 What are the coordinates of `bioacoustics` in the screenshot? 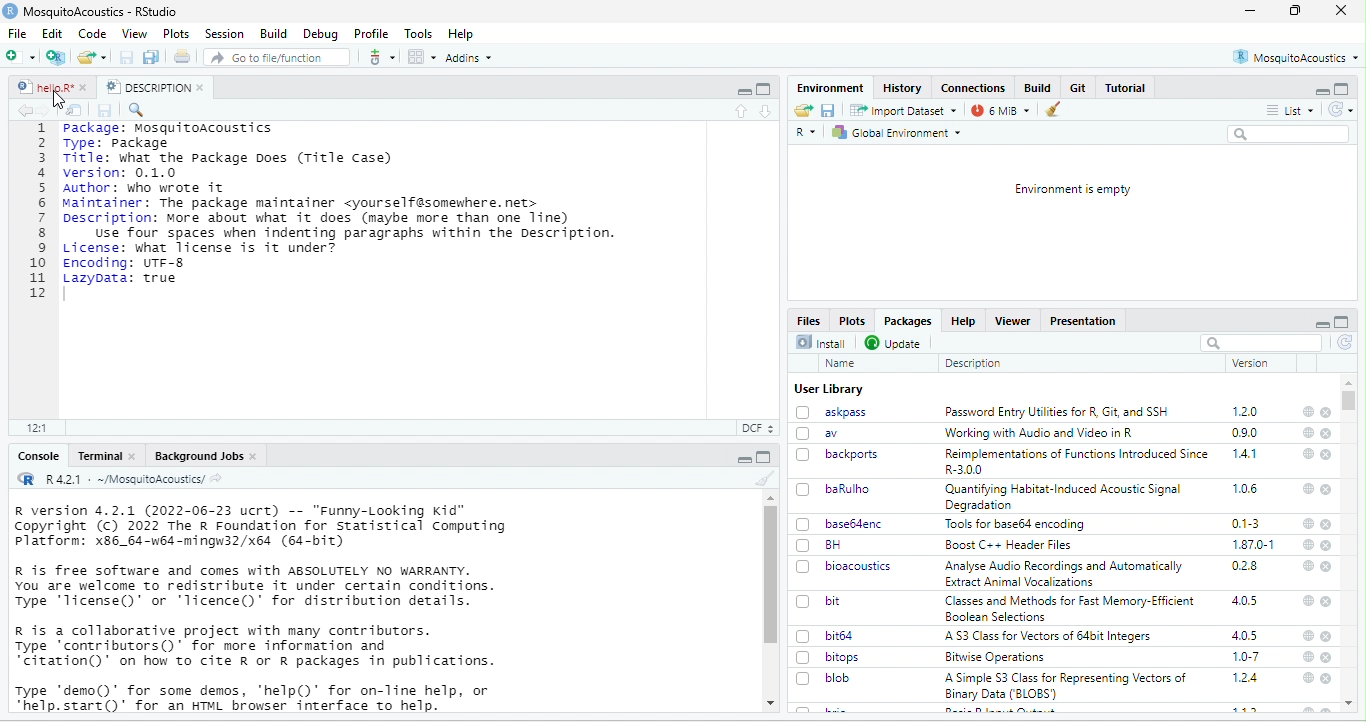 It's located at (845, 567).